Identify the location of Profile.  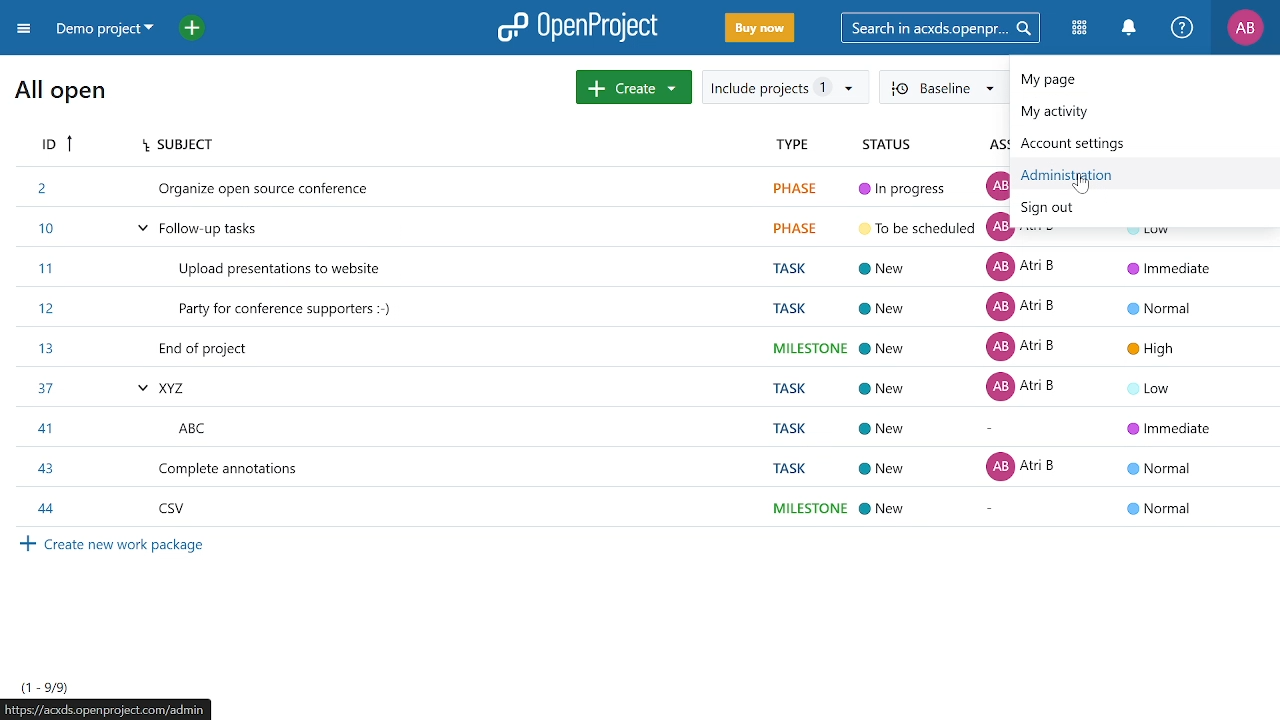
(1245, 29).